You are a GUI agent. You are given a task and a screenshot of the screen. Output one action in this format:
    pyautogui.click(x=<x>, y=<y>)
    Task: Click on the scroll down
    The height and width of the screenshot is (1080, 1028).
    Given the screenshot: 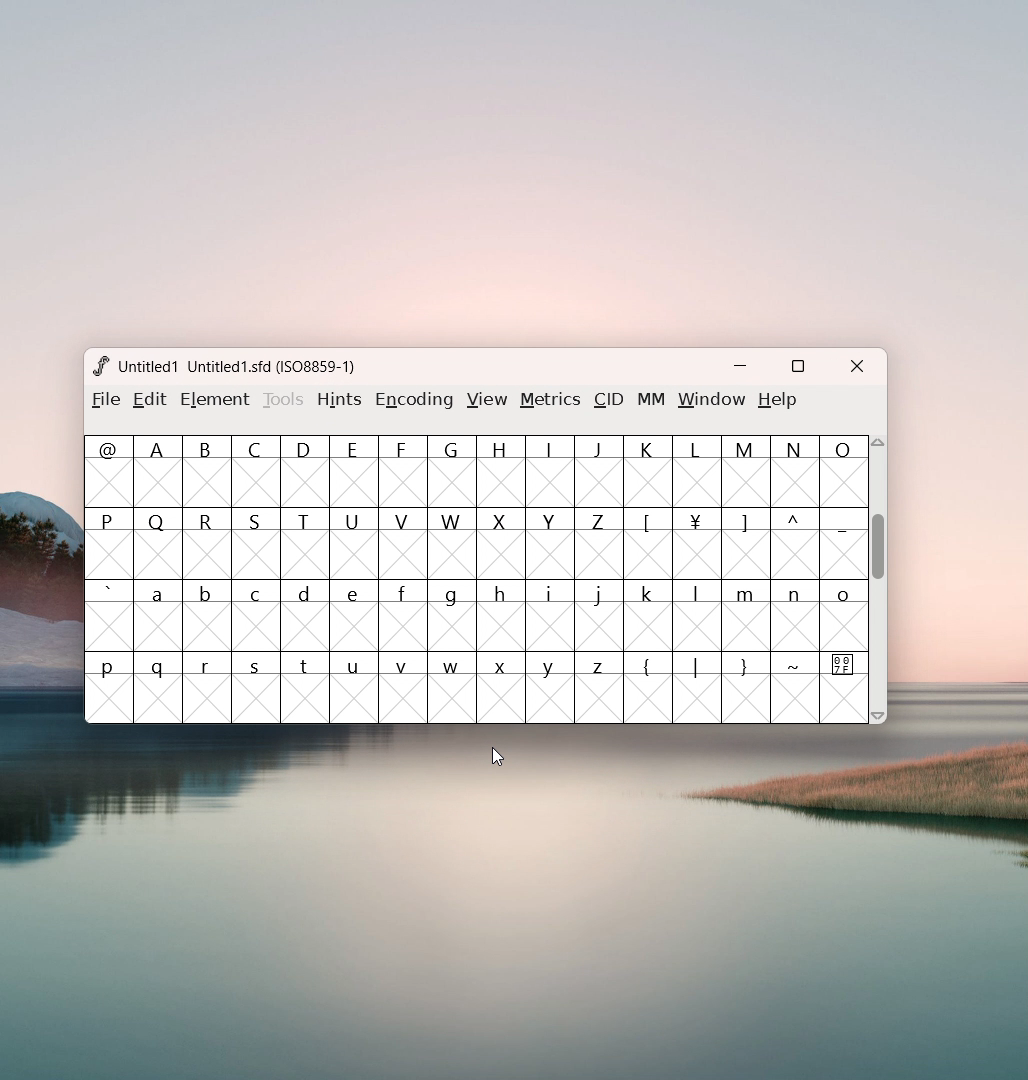 What is the action you would take?
    pyautogui.click(x=880, y=714)
    